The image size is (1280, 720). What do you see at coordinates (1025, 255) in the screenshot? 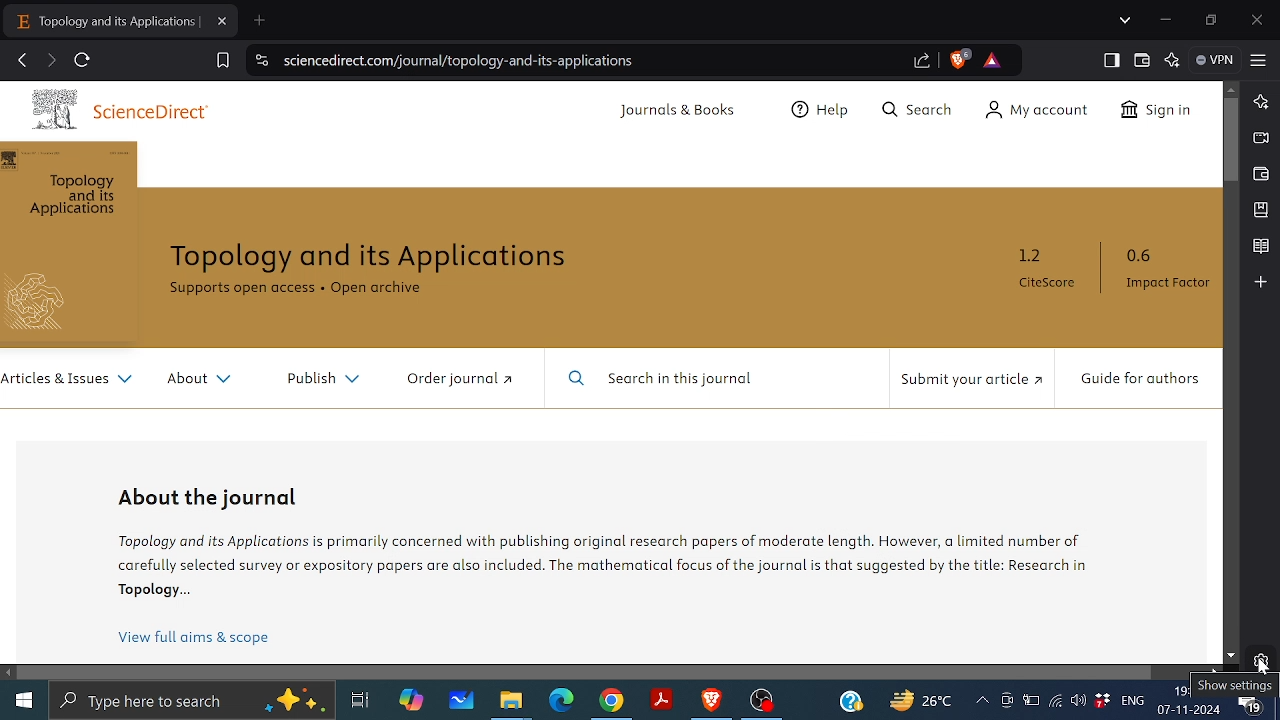
I see `1.2` at bounding box center [1025, 255].